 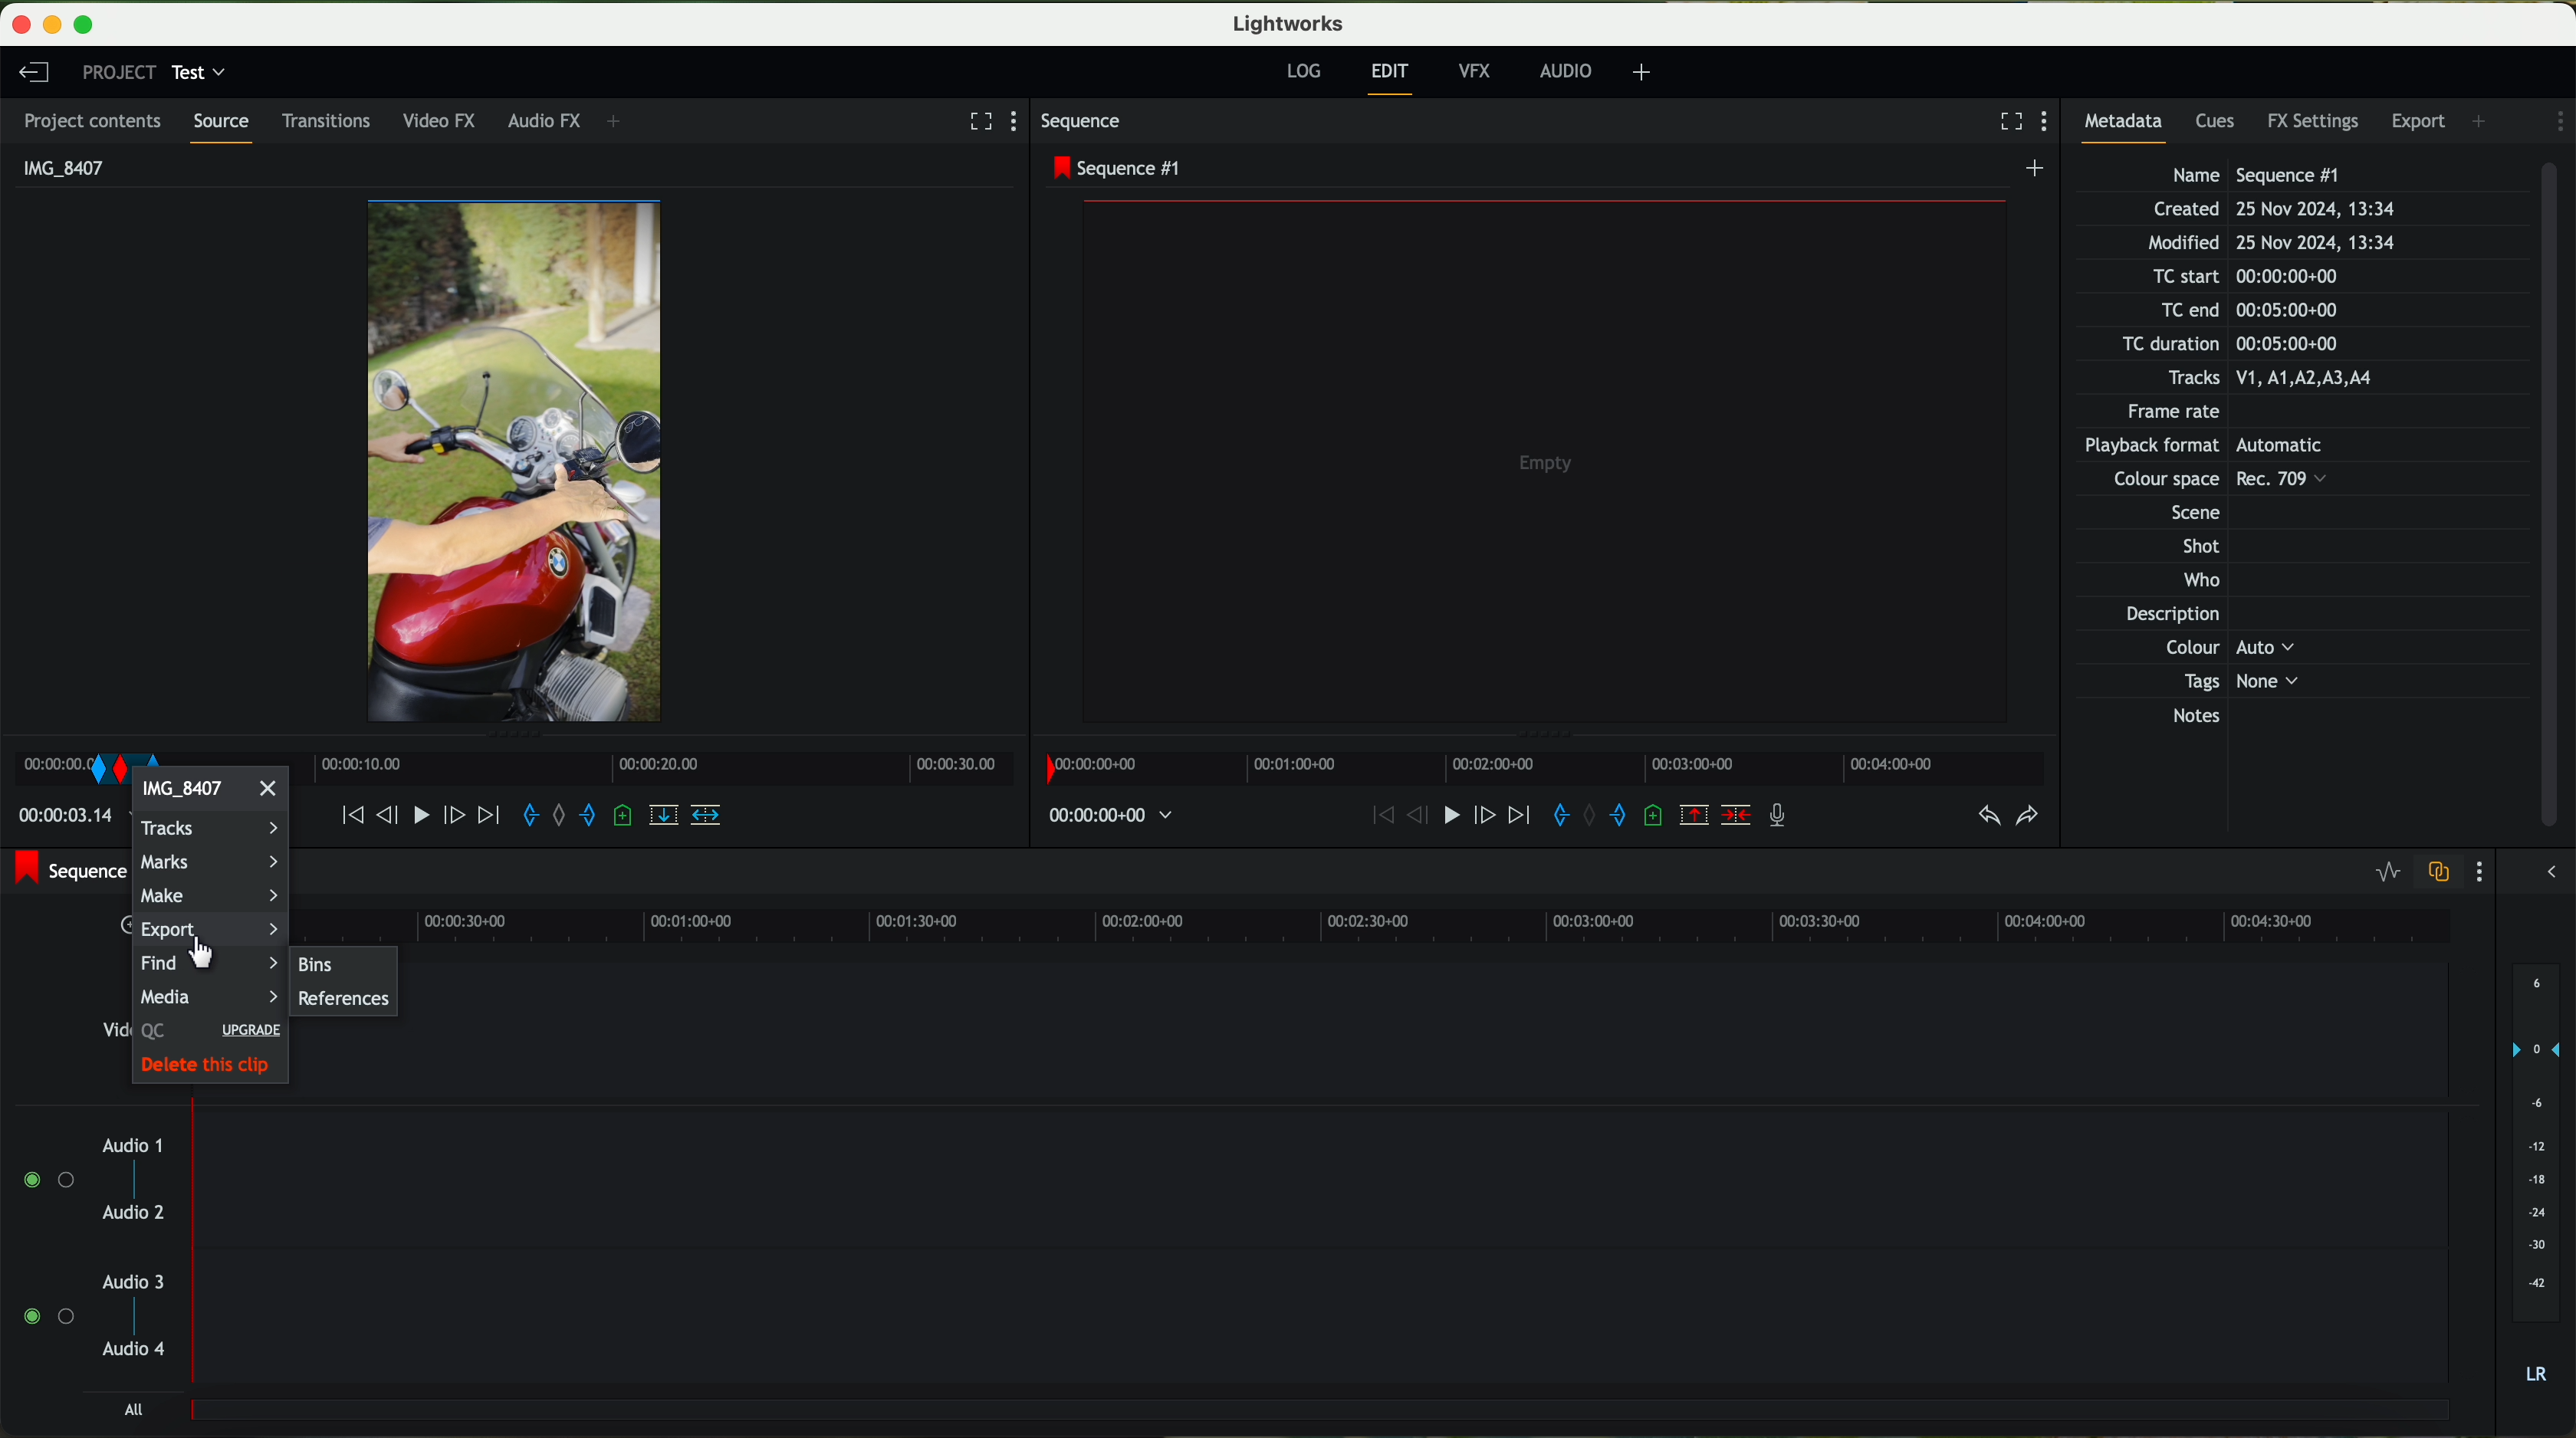 What do you see at coordinates (212, 795) in the screenshot?
I see `IMG_8407` at bounding box center [212, 795].